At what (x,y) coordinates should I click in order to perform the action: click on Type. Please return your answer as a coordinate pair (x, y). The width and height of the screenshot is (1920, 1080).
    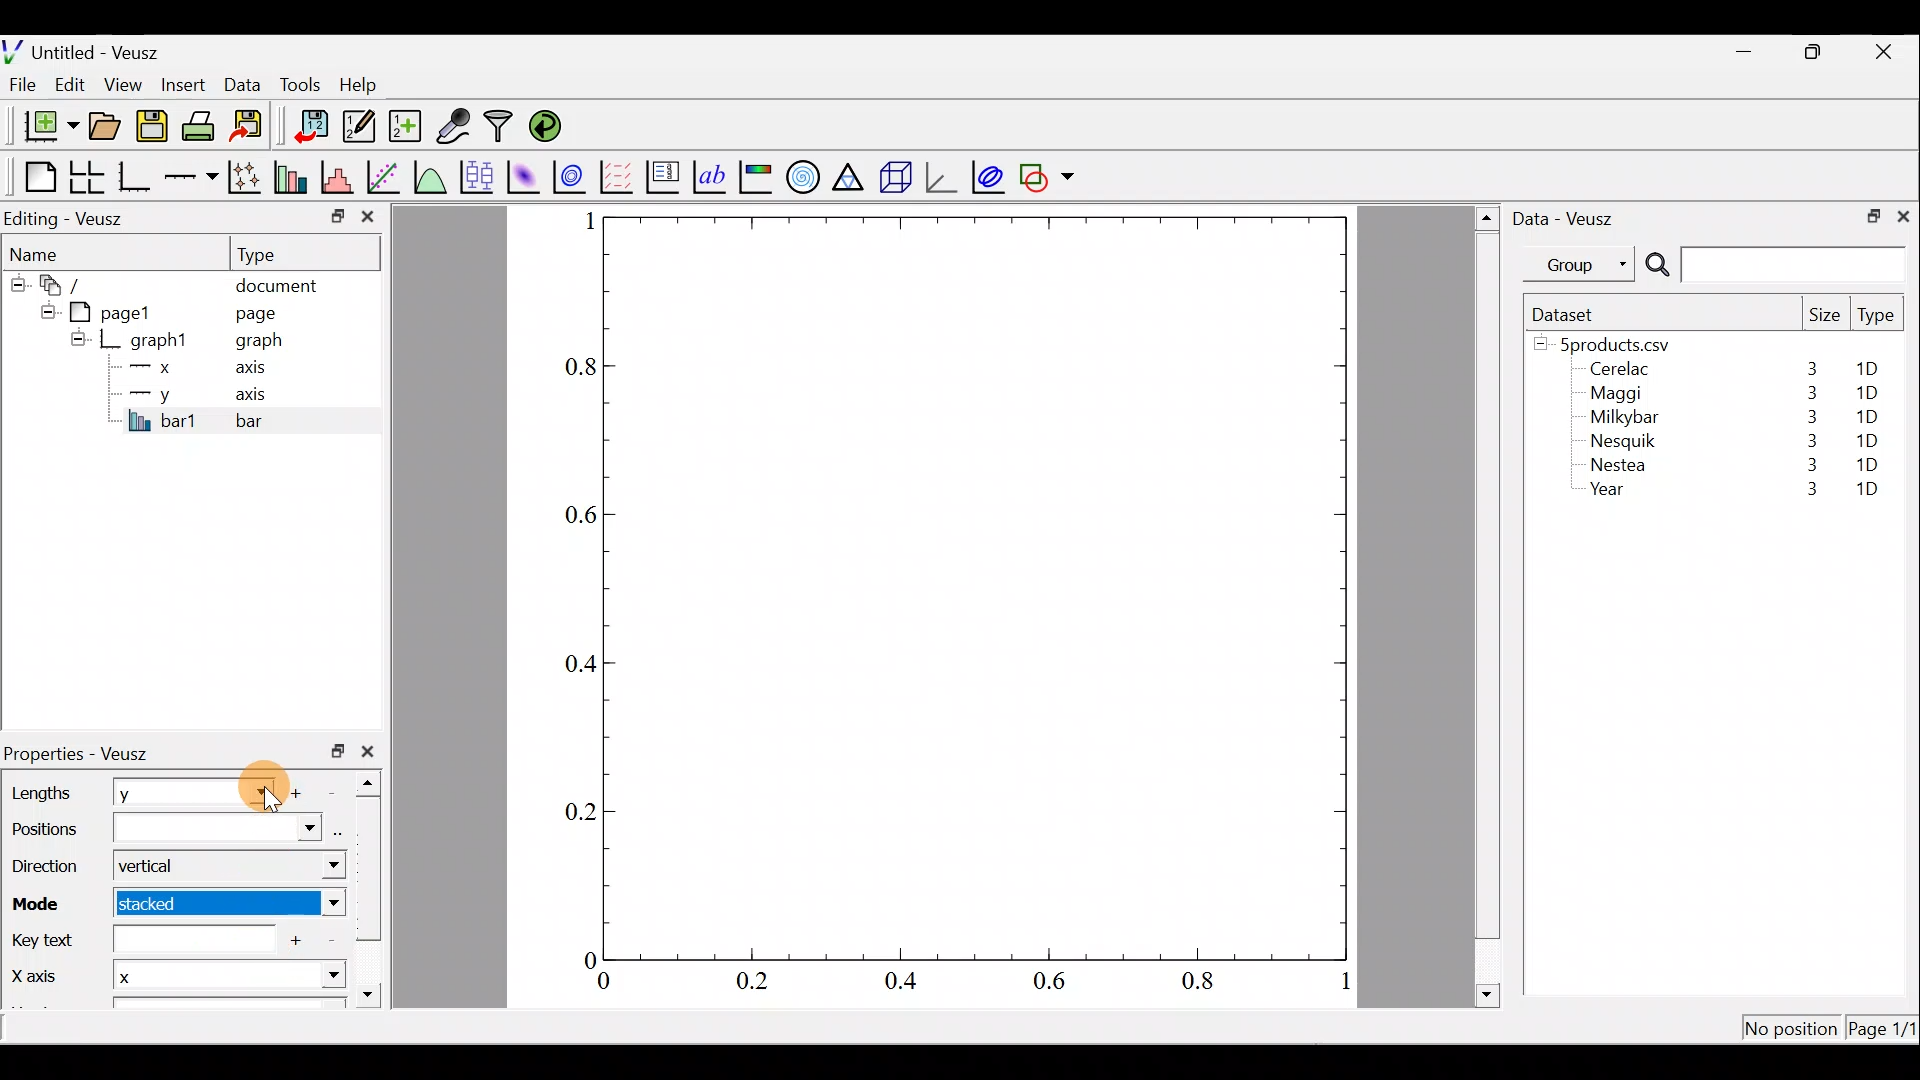
    Looking at the image, I should click on (275, 253).